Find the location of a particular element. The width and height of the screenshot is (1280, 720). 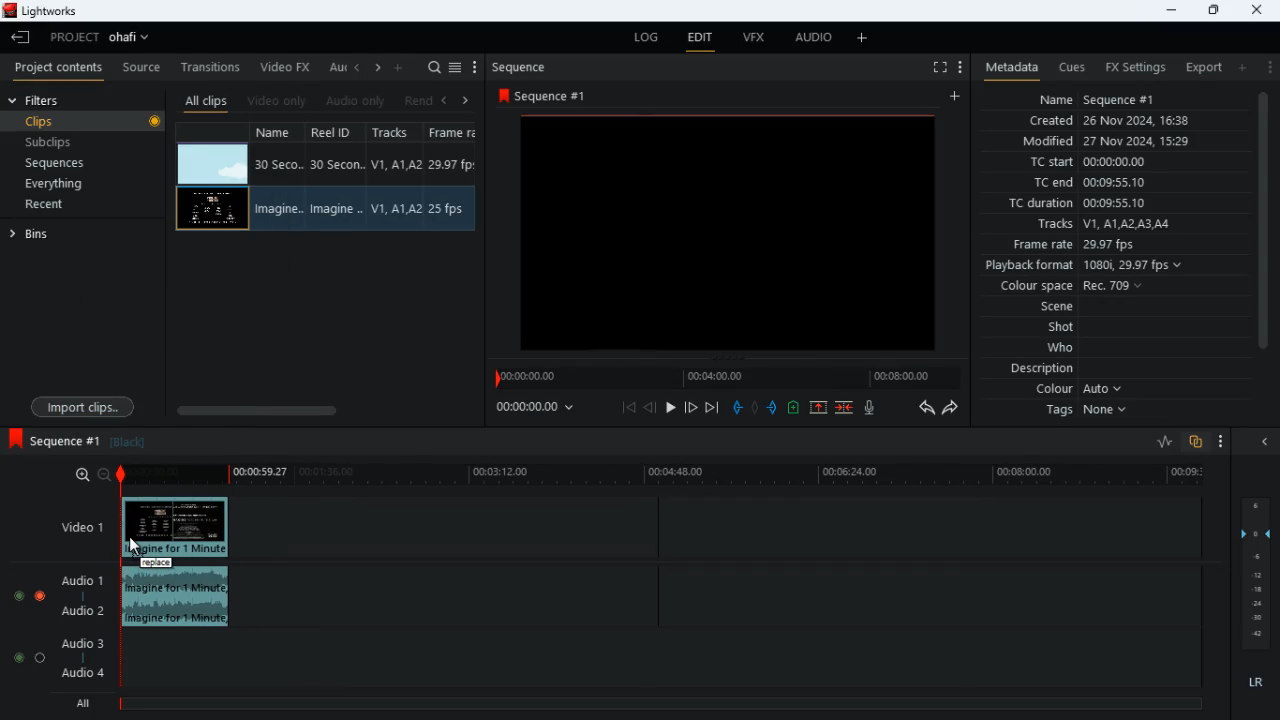

timeline is located at coordinates (668, 476).